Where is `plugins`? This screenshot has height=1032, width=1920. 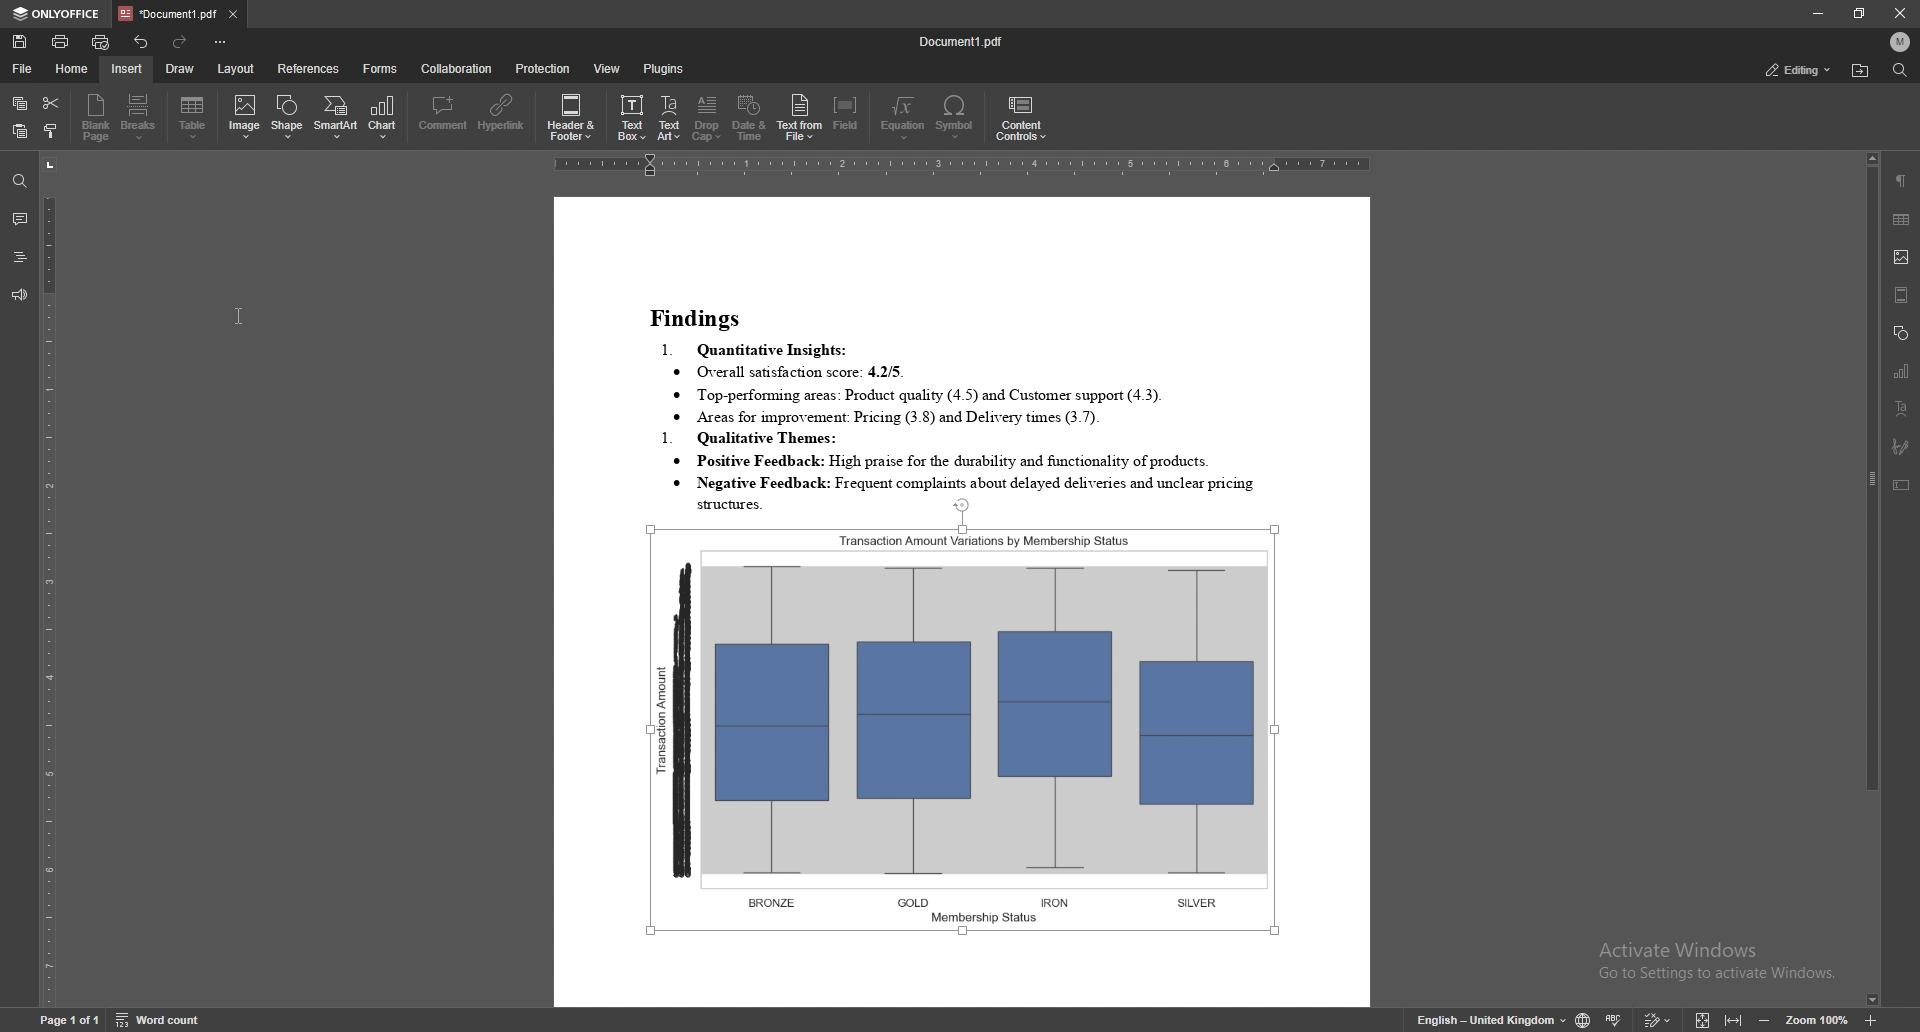
plugins is located at coordinates (666, 68).